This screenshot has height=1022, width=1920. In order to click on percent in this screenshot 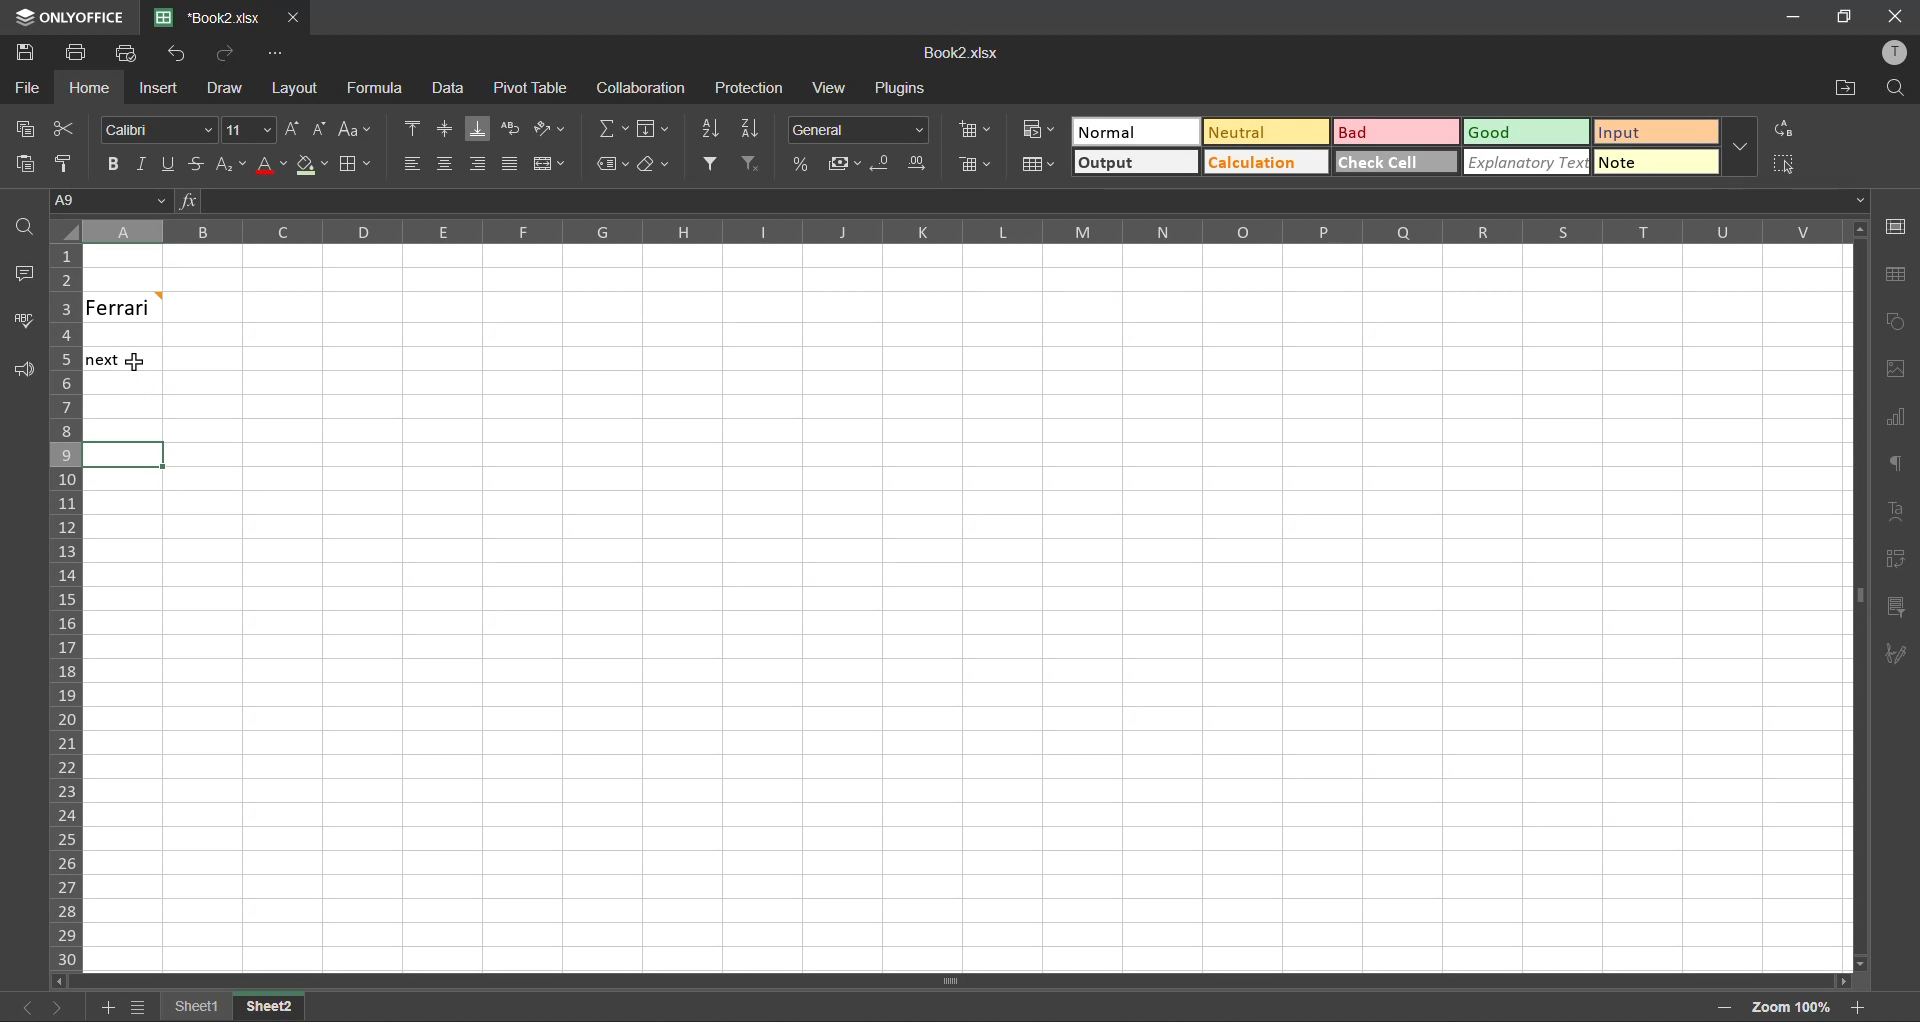, I will do `click(800, 166)`.